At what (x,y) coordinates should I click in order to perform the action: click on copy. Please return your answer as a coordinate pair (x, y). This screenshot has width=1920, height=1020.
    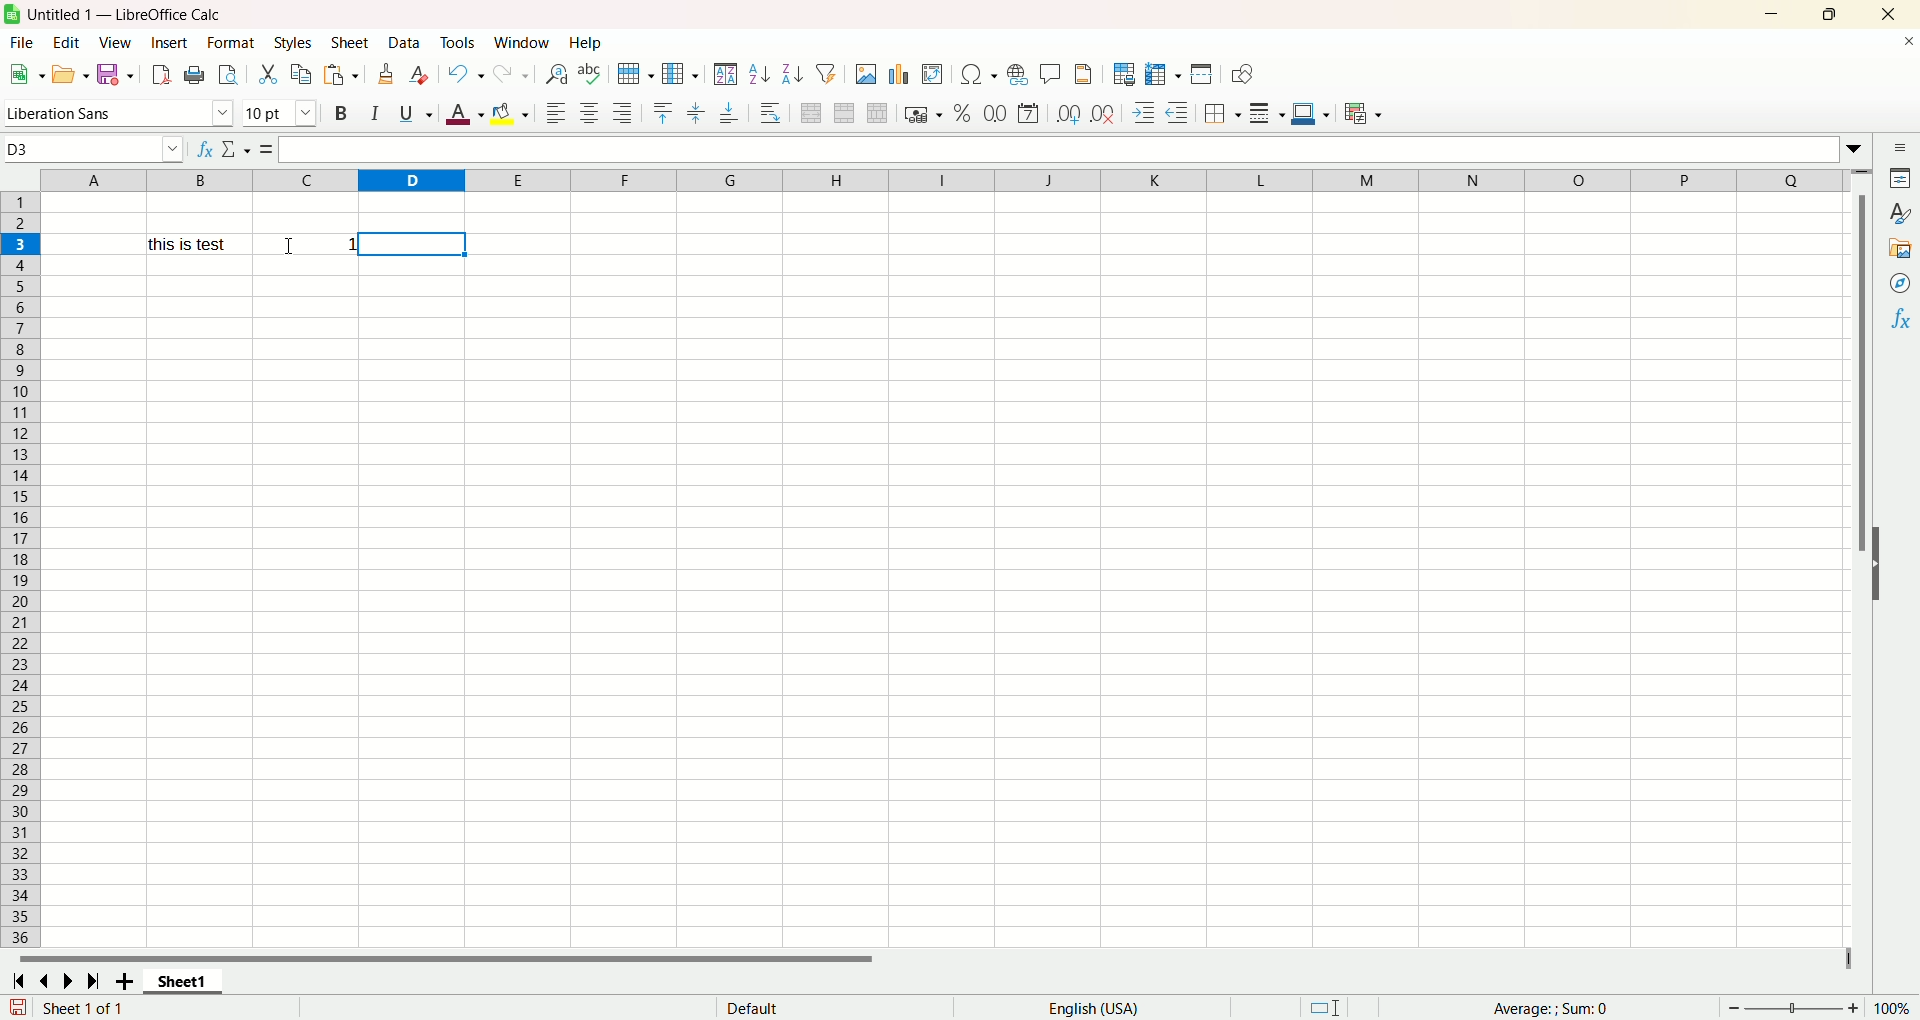
    Looking at the image, I should click on (299, 76).